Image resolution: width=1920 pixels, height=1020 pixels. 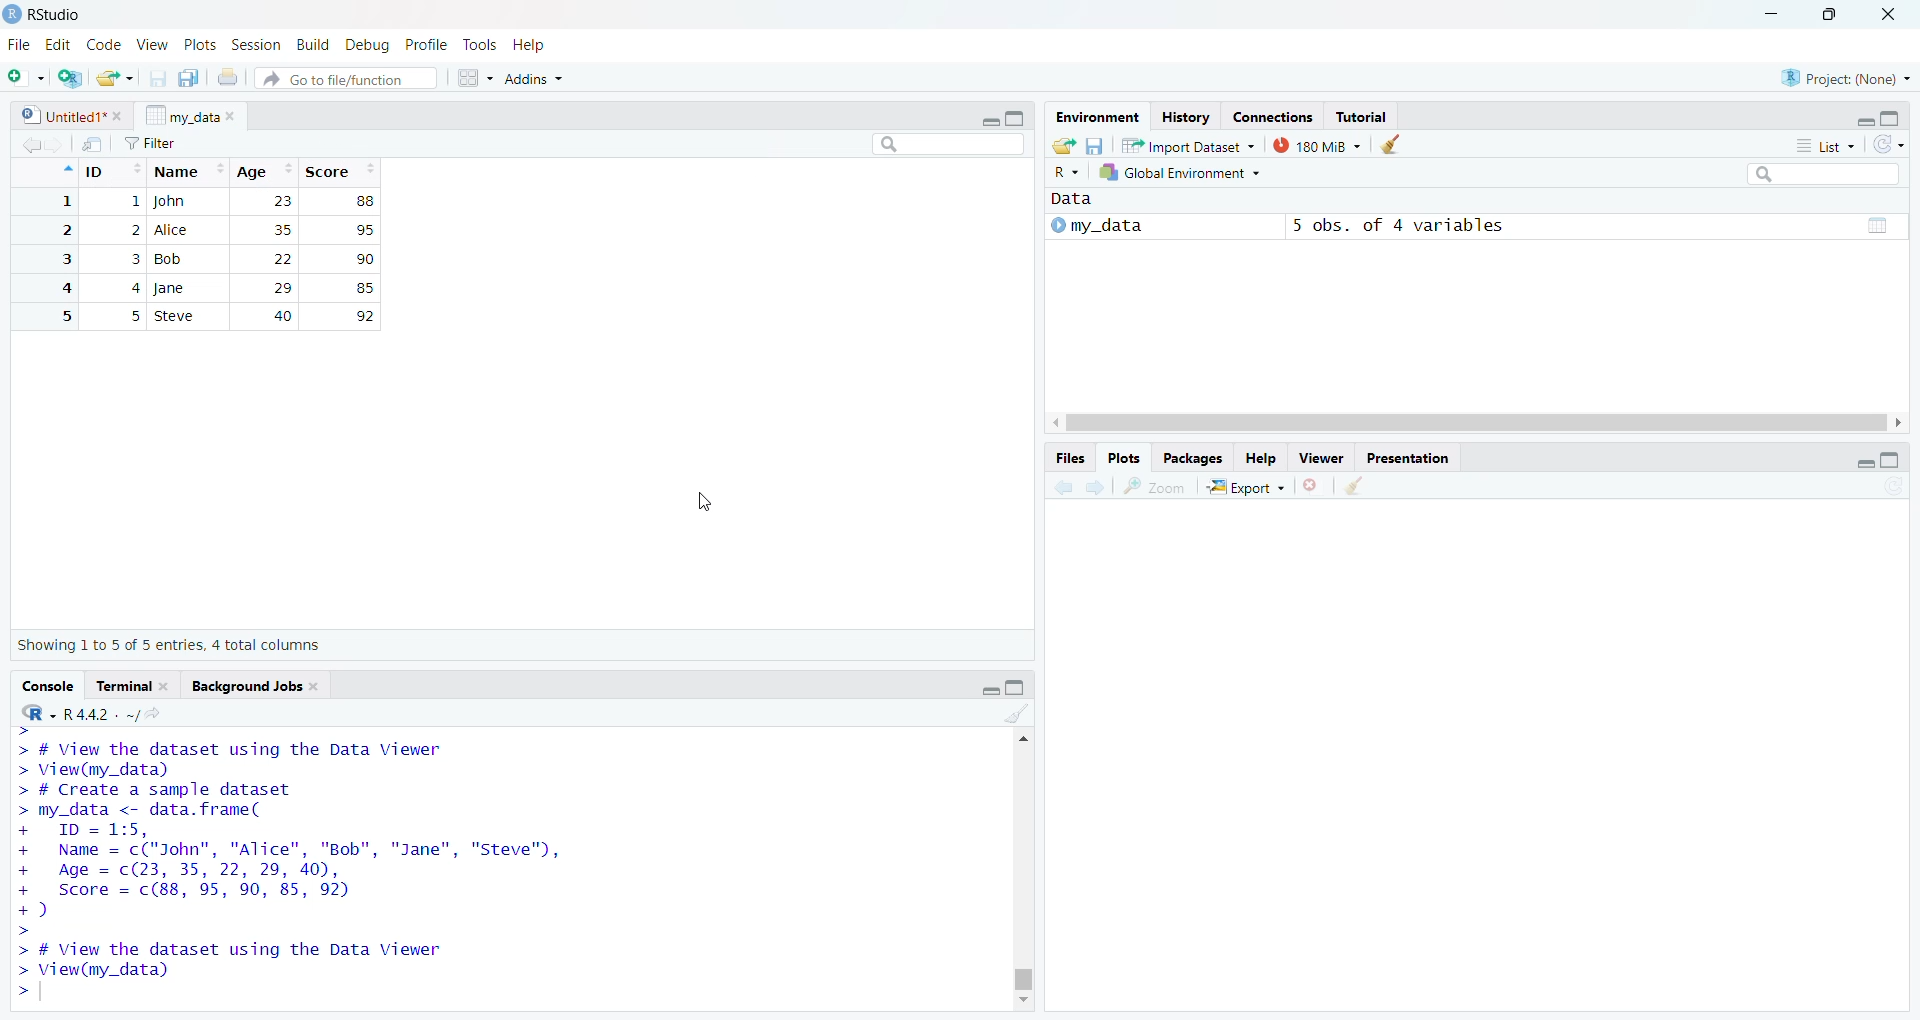 I want to click on Save workspace as, so click(x=1097, y=146).